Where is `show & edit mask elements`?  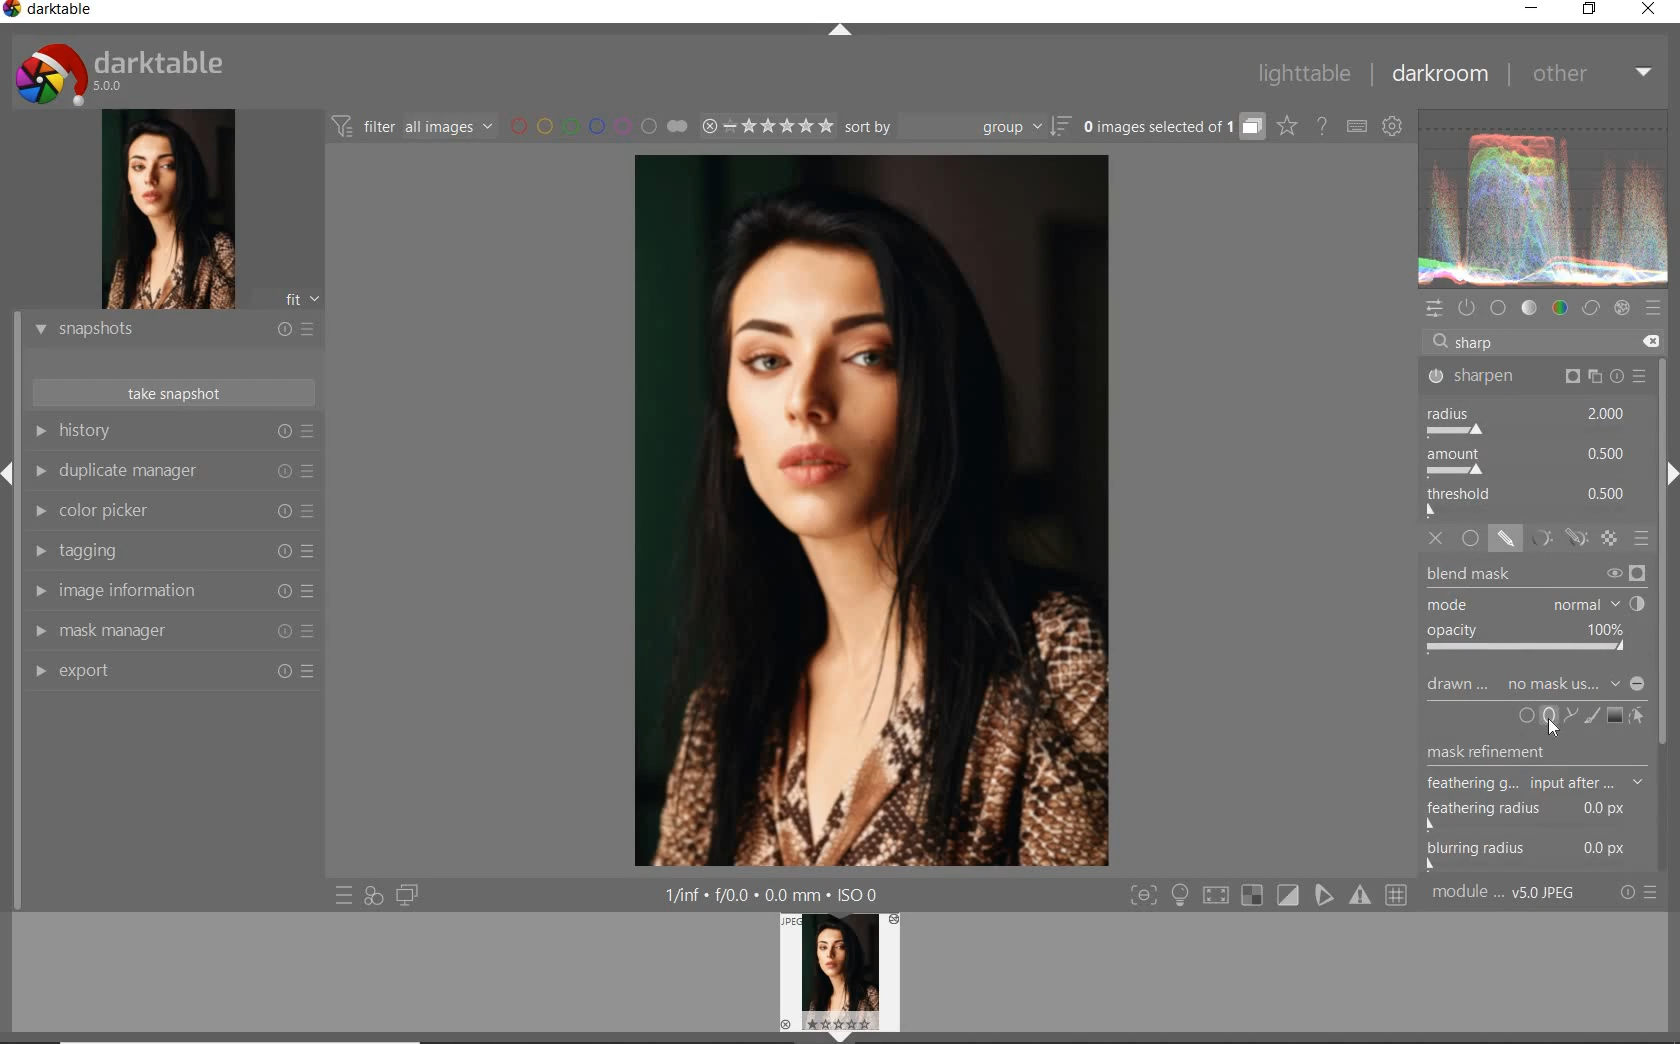
show & edit mask elements is located at coordinates (1638, 716).